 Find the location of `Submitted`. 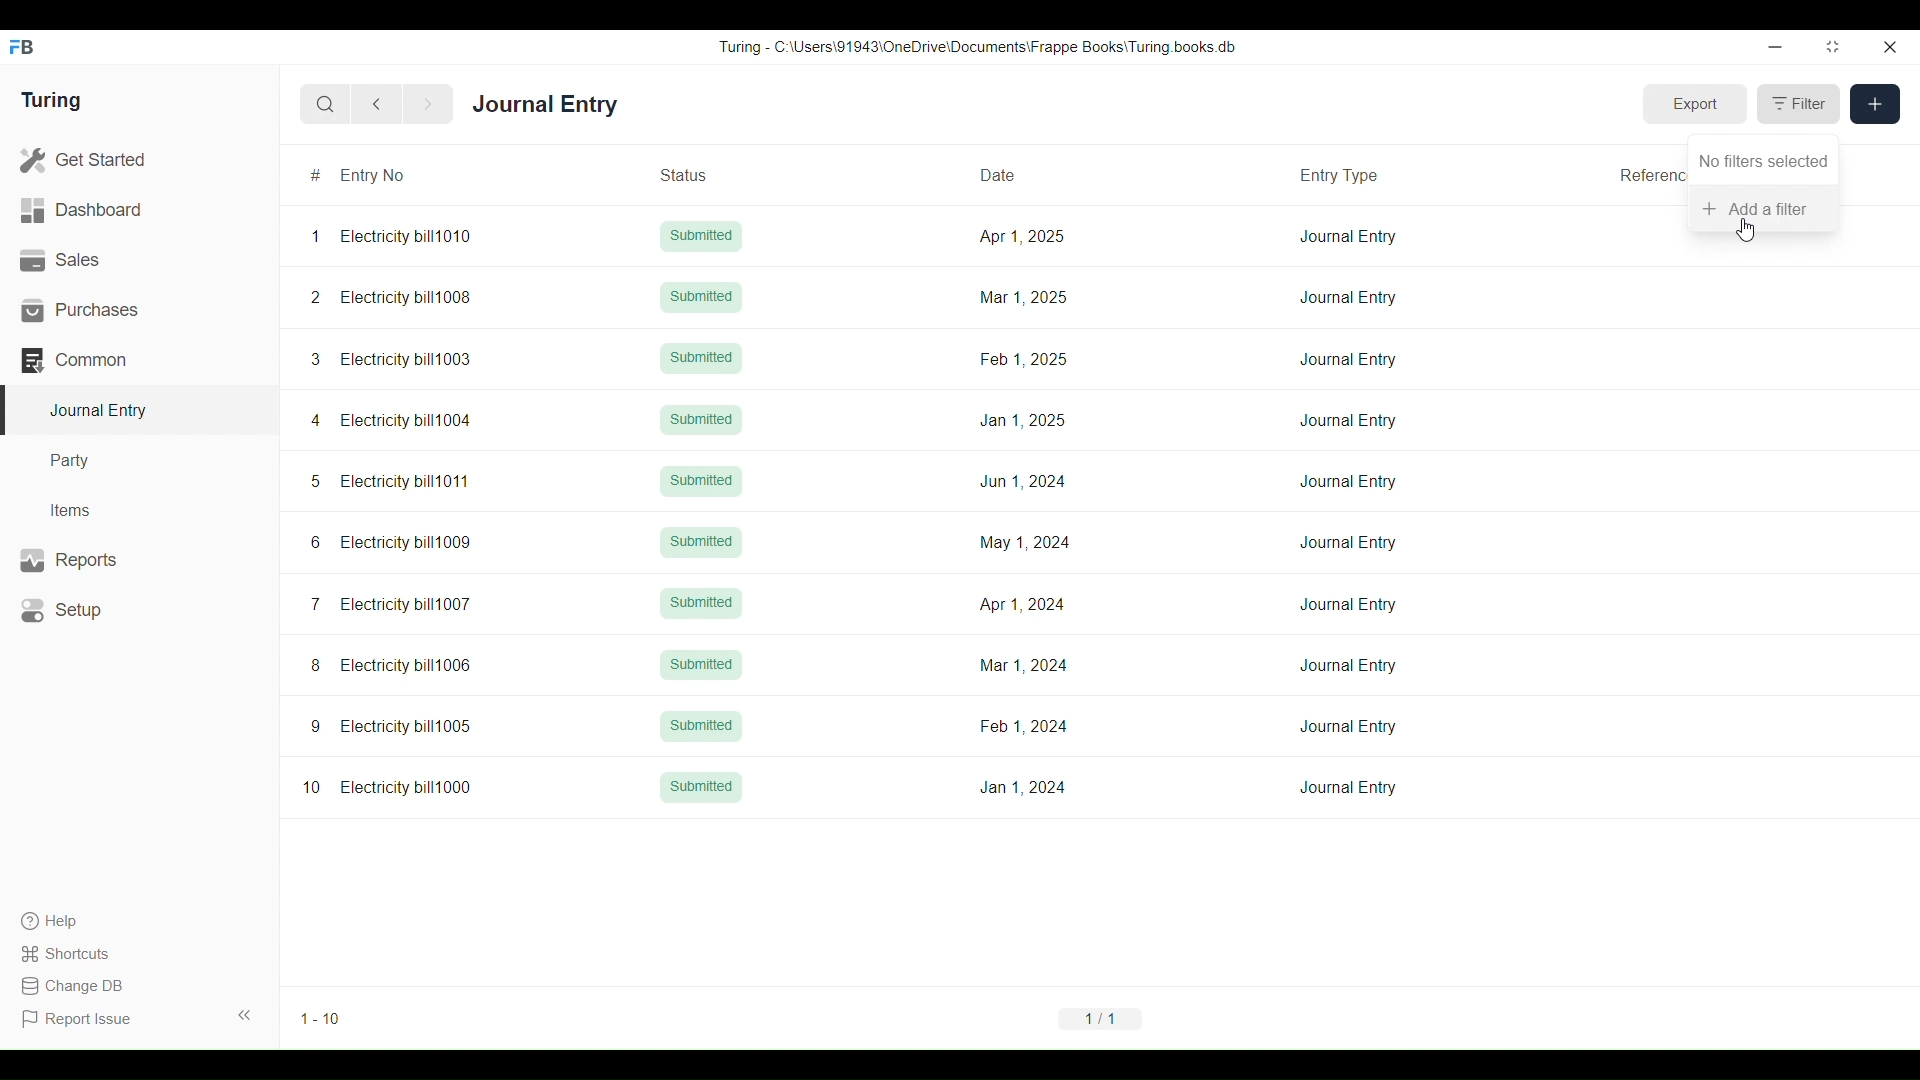

Submitted is located at coordinates (701, 725).